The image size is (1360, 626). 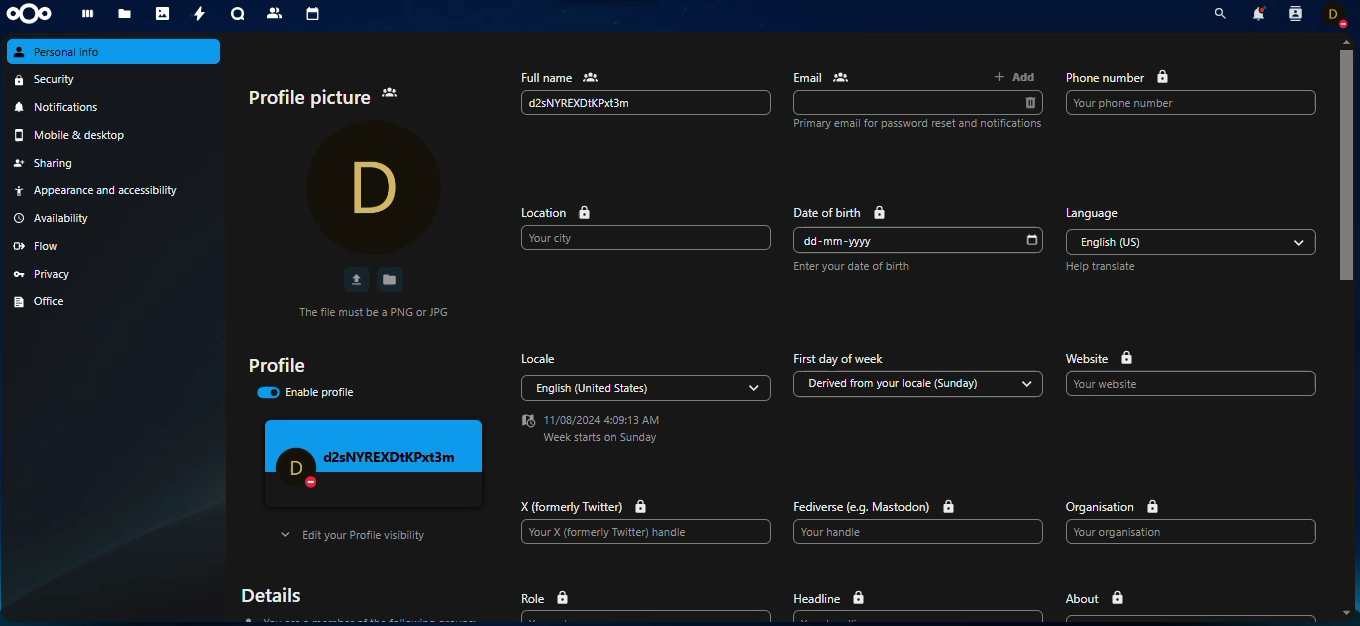 What do you see at coordinates (353, 535) in the screenshot?
I see `Edit your Profile visibility` at bounding box center [353, 535].